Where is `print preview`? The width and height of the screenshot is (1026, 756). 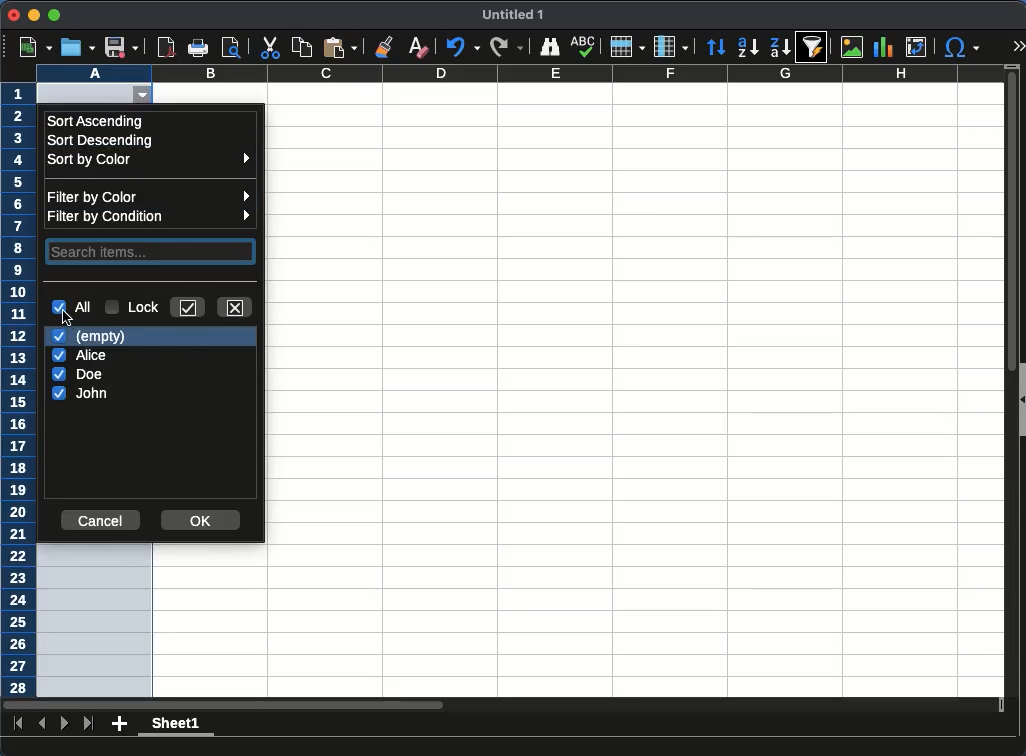
print preview is located at coordinates (231, 47).